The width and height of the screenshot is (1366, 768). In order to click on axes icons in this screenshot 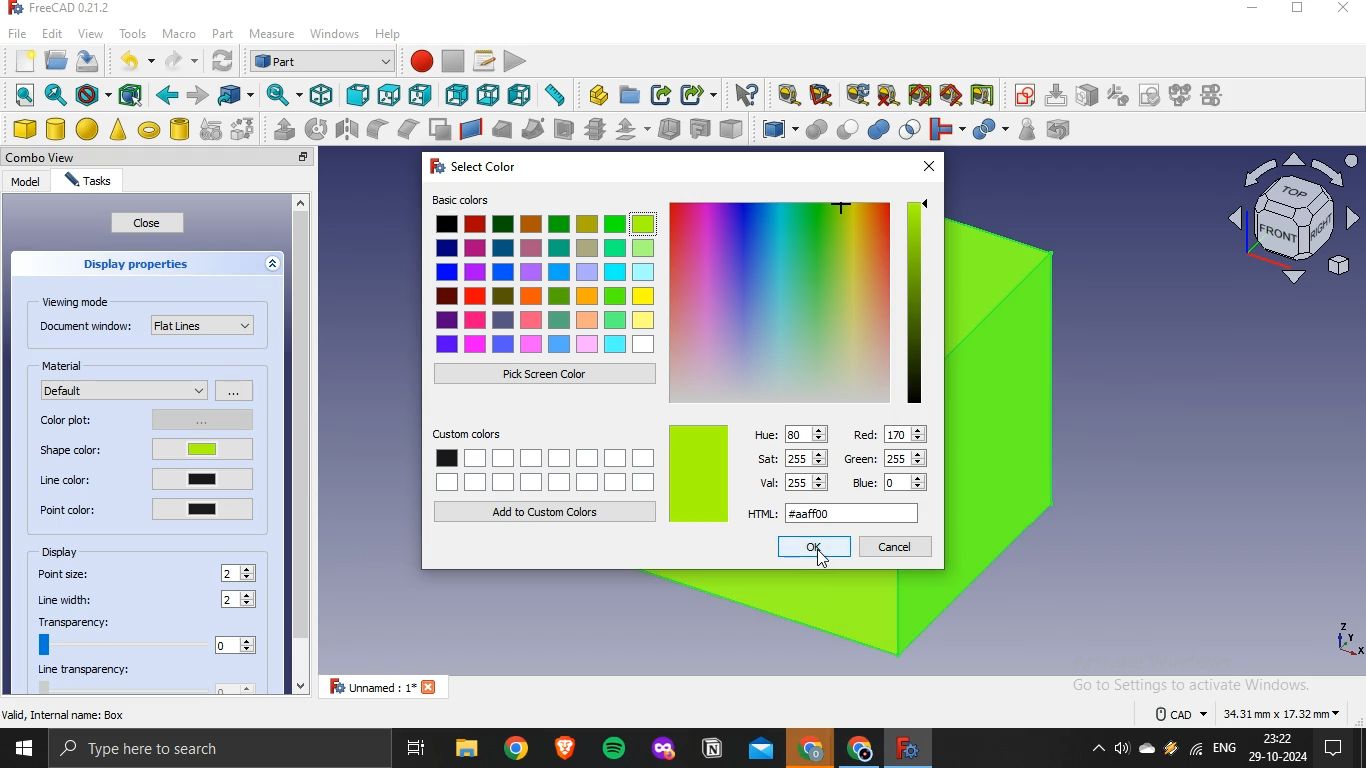, I will do `click(1347, 638)`.